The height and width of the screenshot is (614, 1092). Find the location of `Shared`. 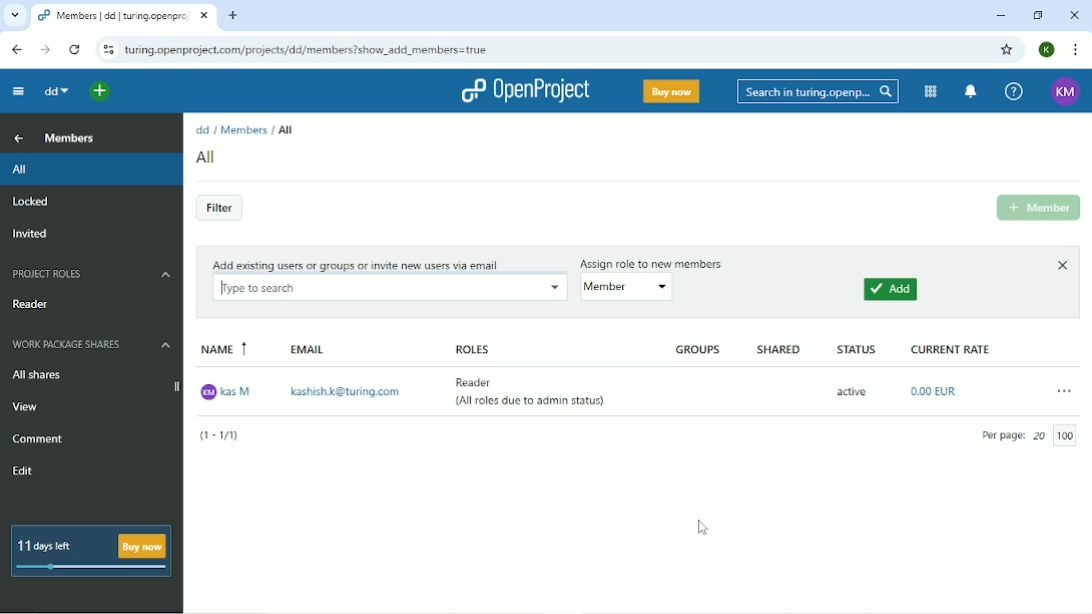

Shared is located at coordinates (779, 350).